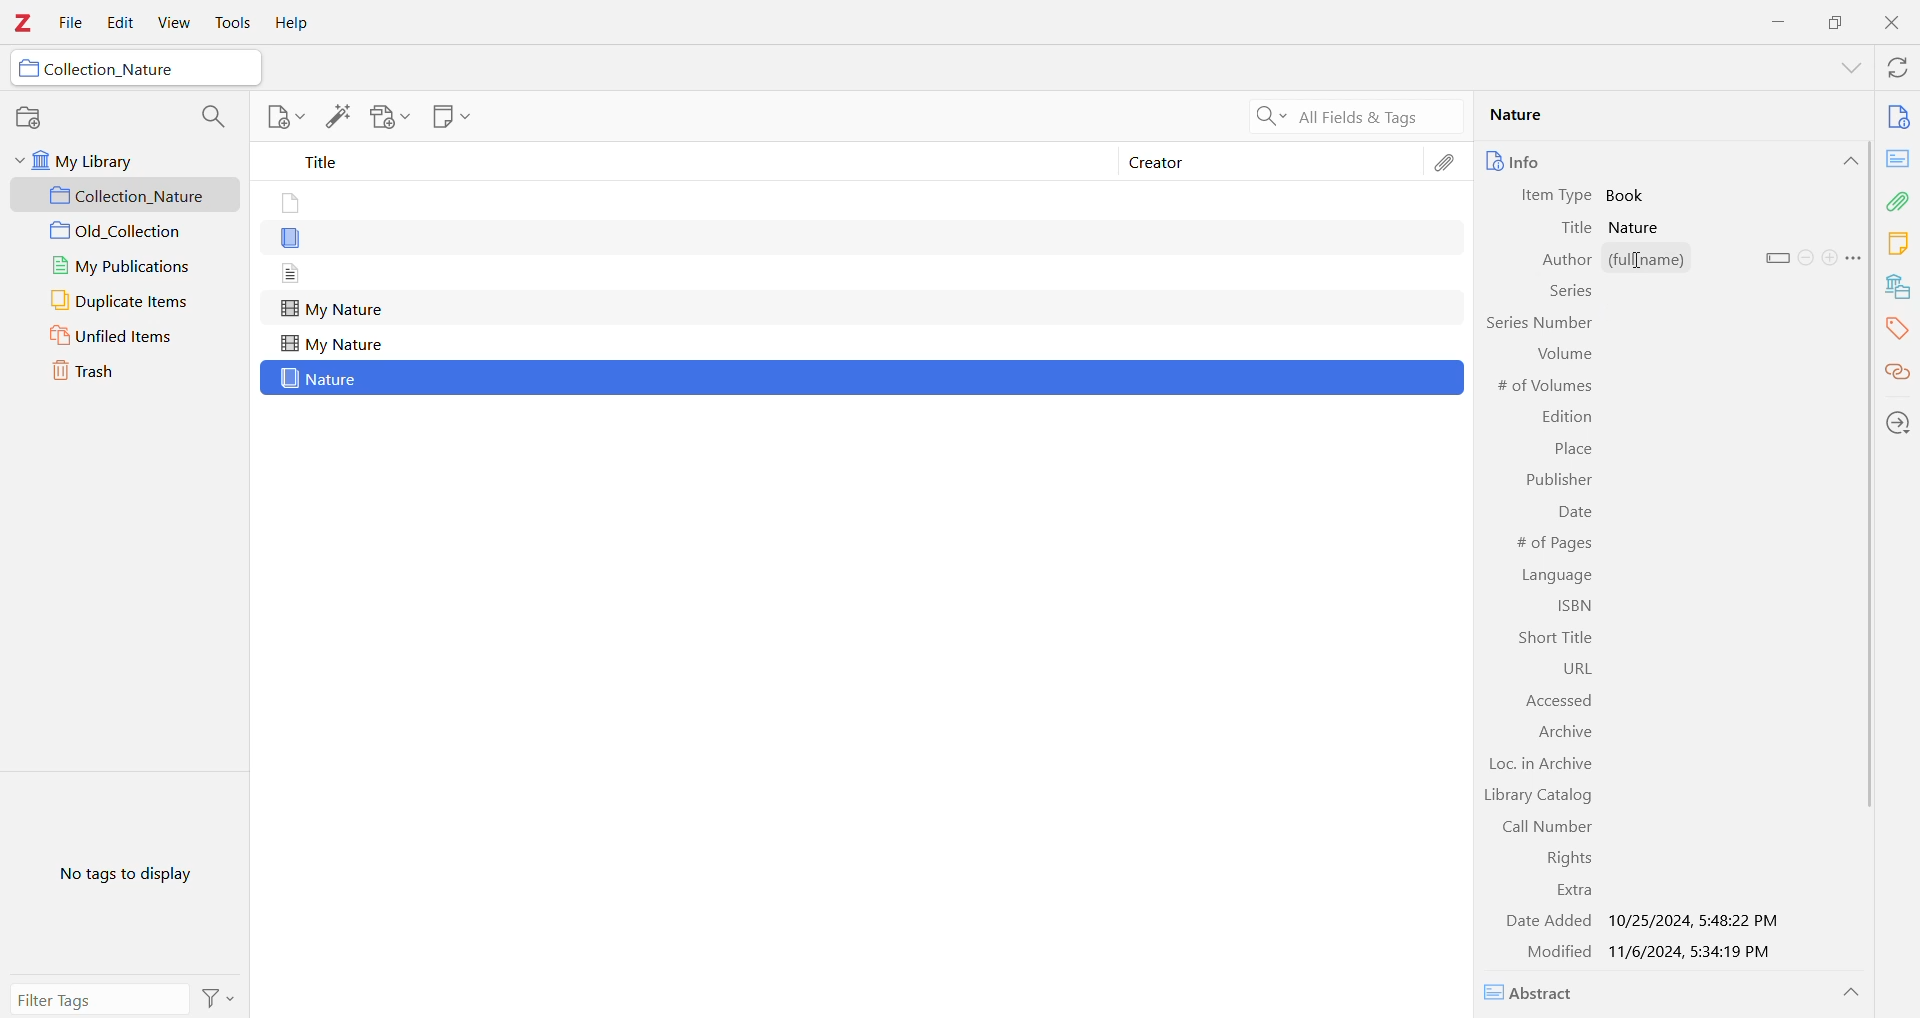 The image size is (1920, 1018). What do you see at coordinates (1631, 195) in the screenshot?
I see `Book` at bounding box center [1631, 195].